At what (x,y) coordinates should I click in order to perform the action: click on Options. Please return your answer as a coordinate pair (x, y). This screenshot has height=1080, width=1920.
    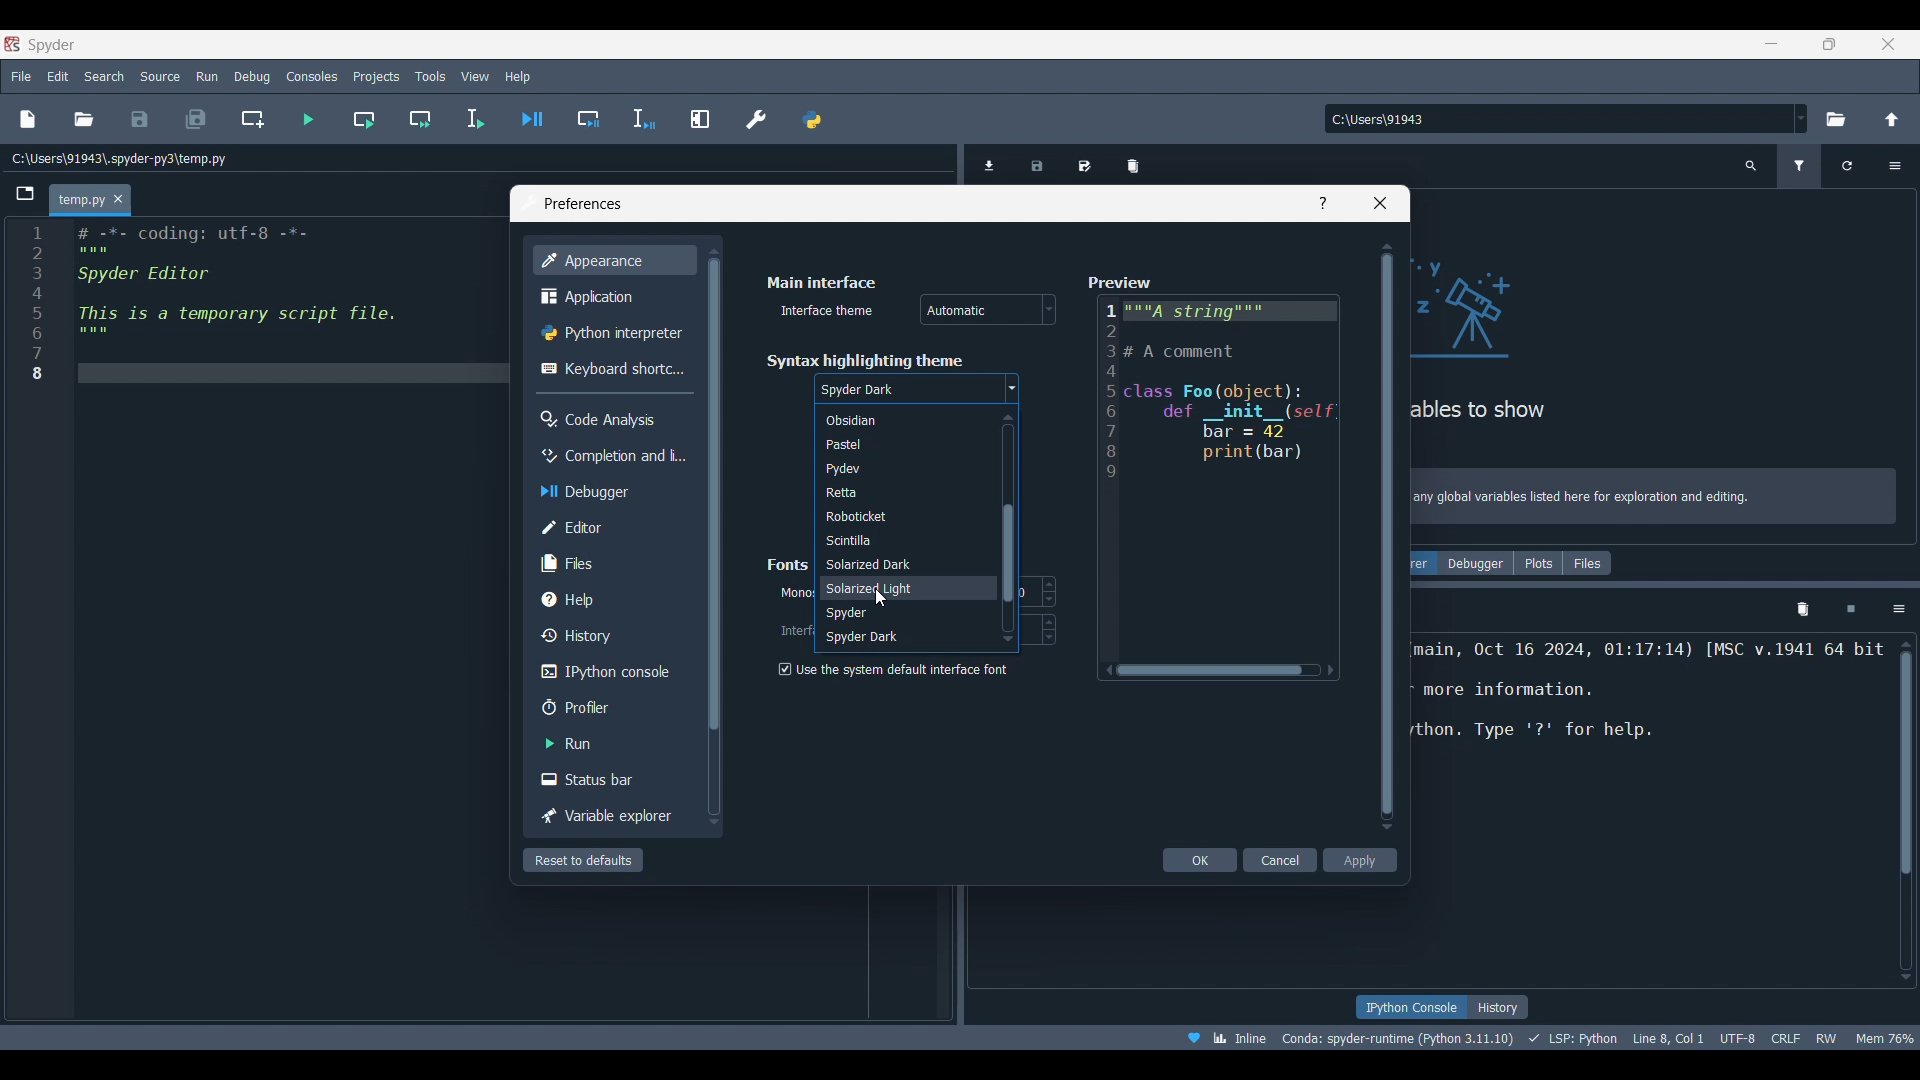
    Looking at the image, I should click on (1899, 610).